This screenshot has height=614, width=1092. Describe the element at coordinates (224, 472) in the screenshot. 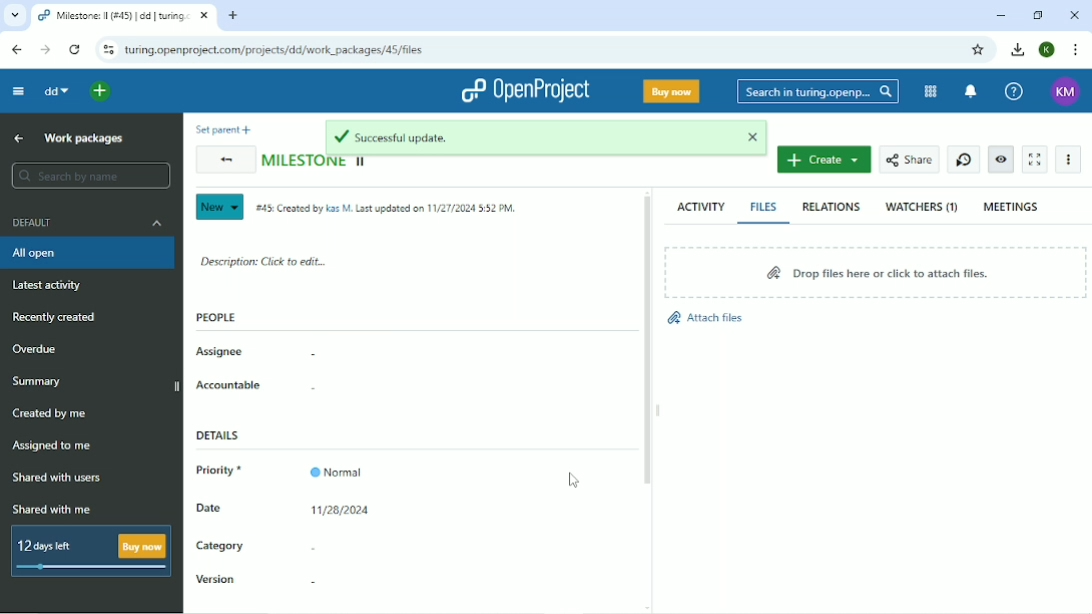

I see `Priority` at that location.